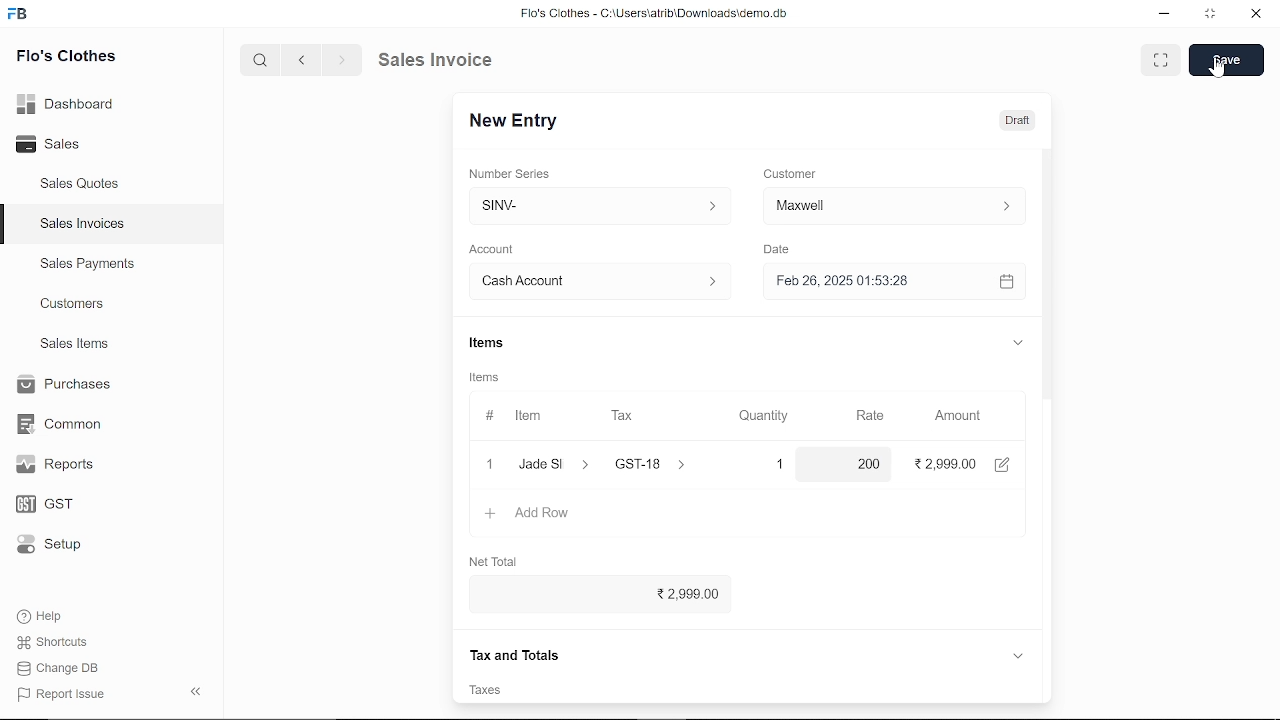 Image resolution: width=1280 pixels, height=720 pixels. Describe the element at coordinates (86, 264) in the screenshot. I see `Sales Payments.` at that location.